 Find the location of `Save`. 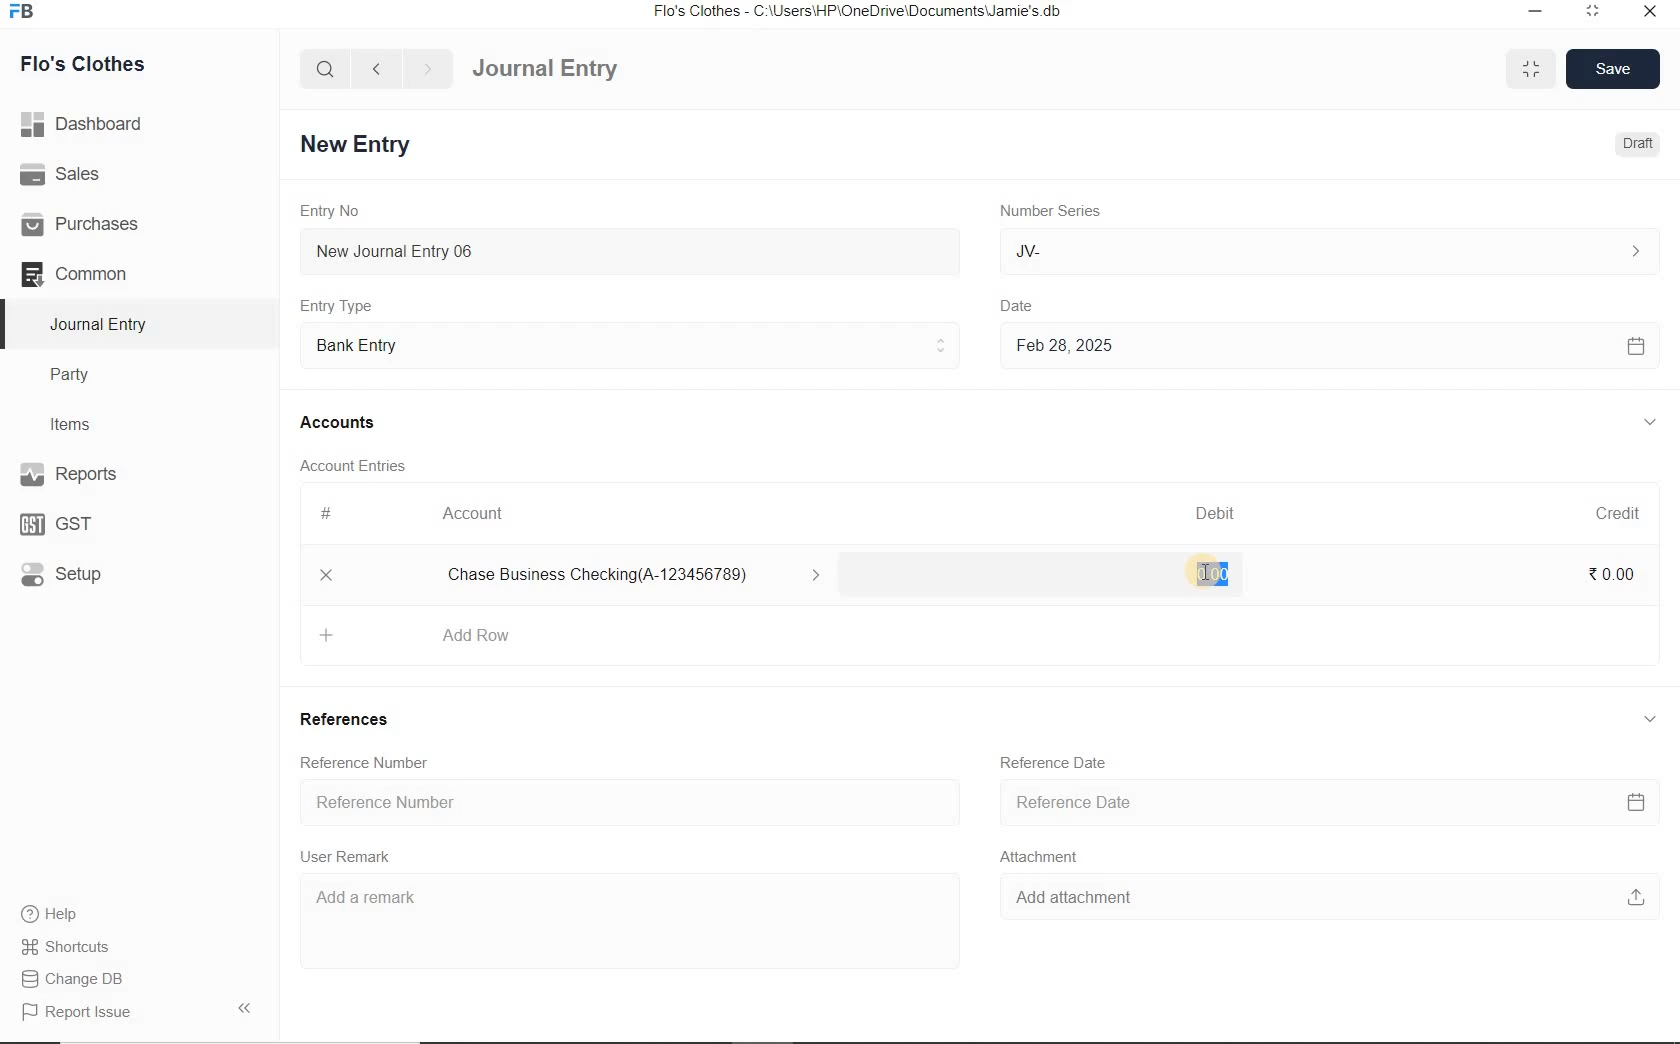

Save is located at coordinates (1614, 67).